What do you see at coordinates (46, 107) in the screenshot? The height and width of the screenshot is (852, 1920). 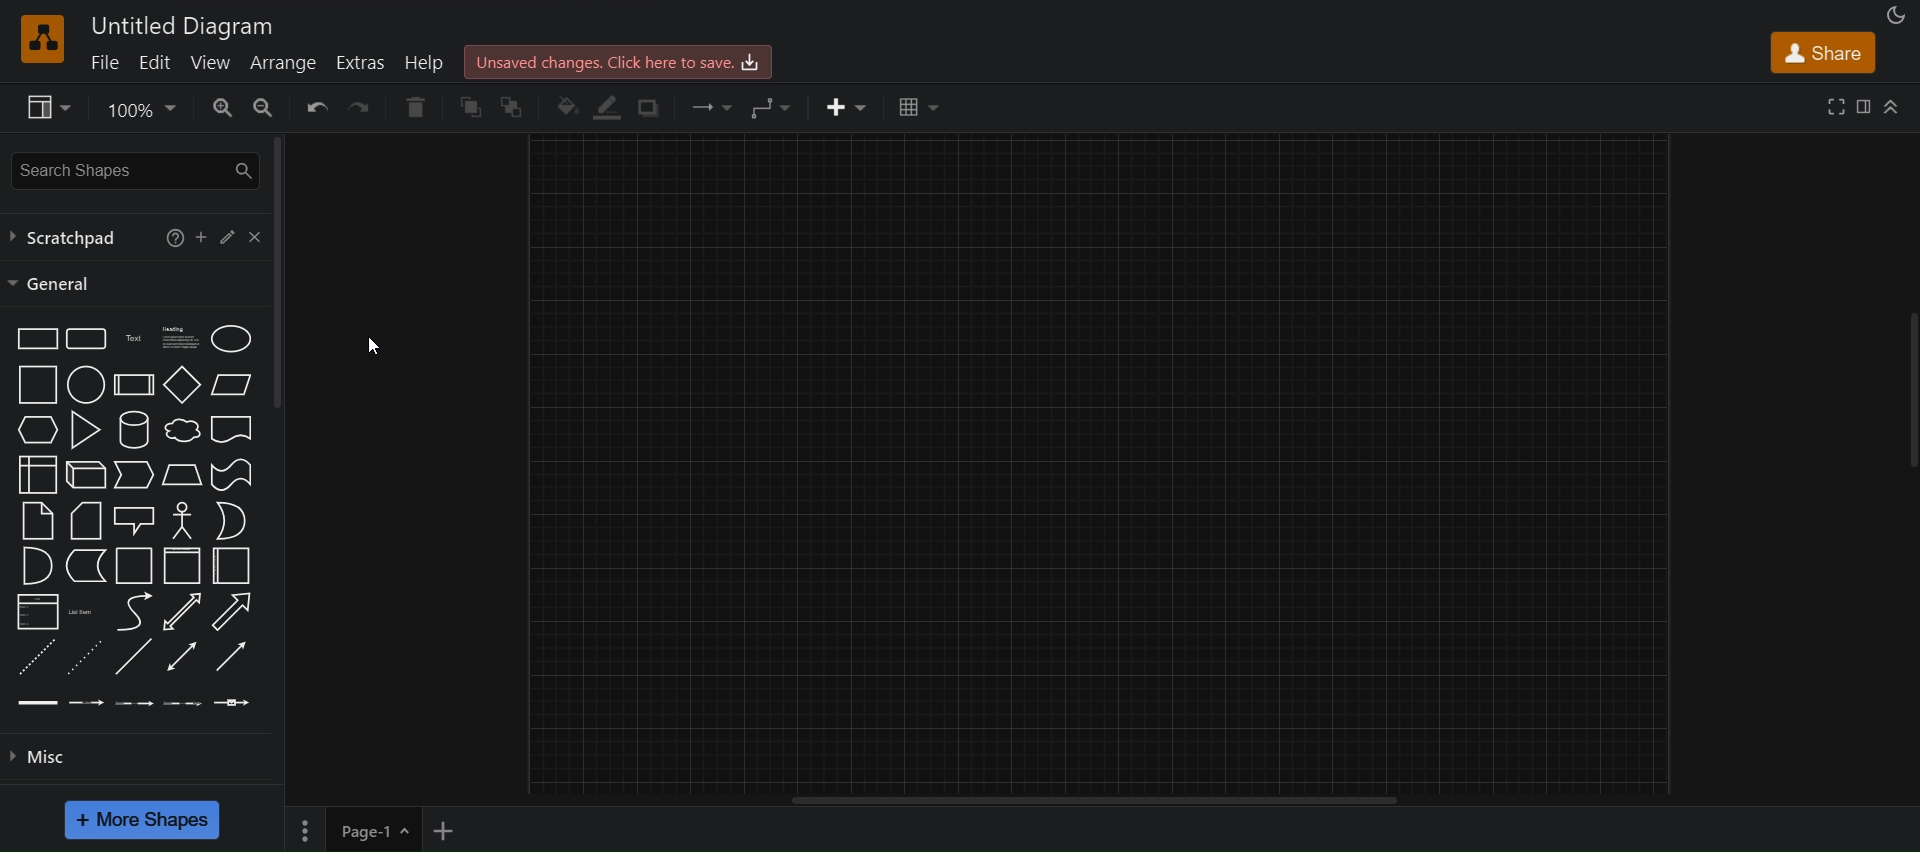 I see `view` at bounding box center [46, 107].